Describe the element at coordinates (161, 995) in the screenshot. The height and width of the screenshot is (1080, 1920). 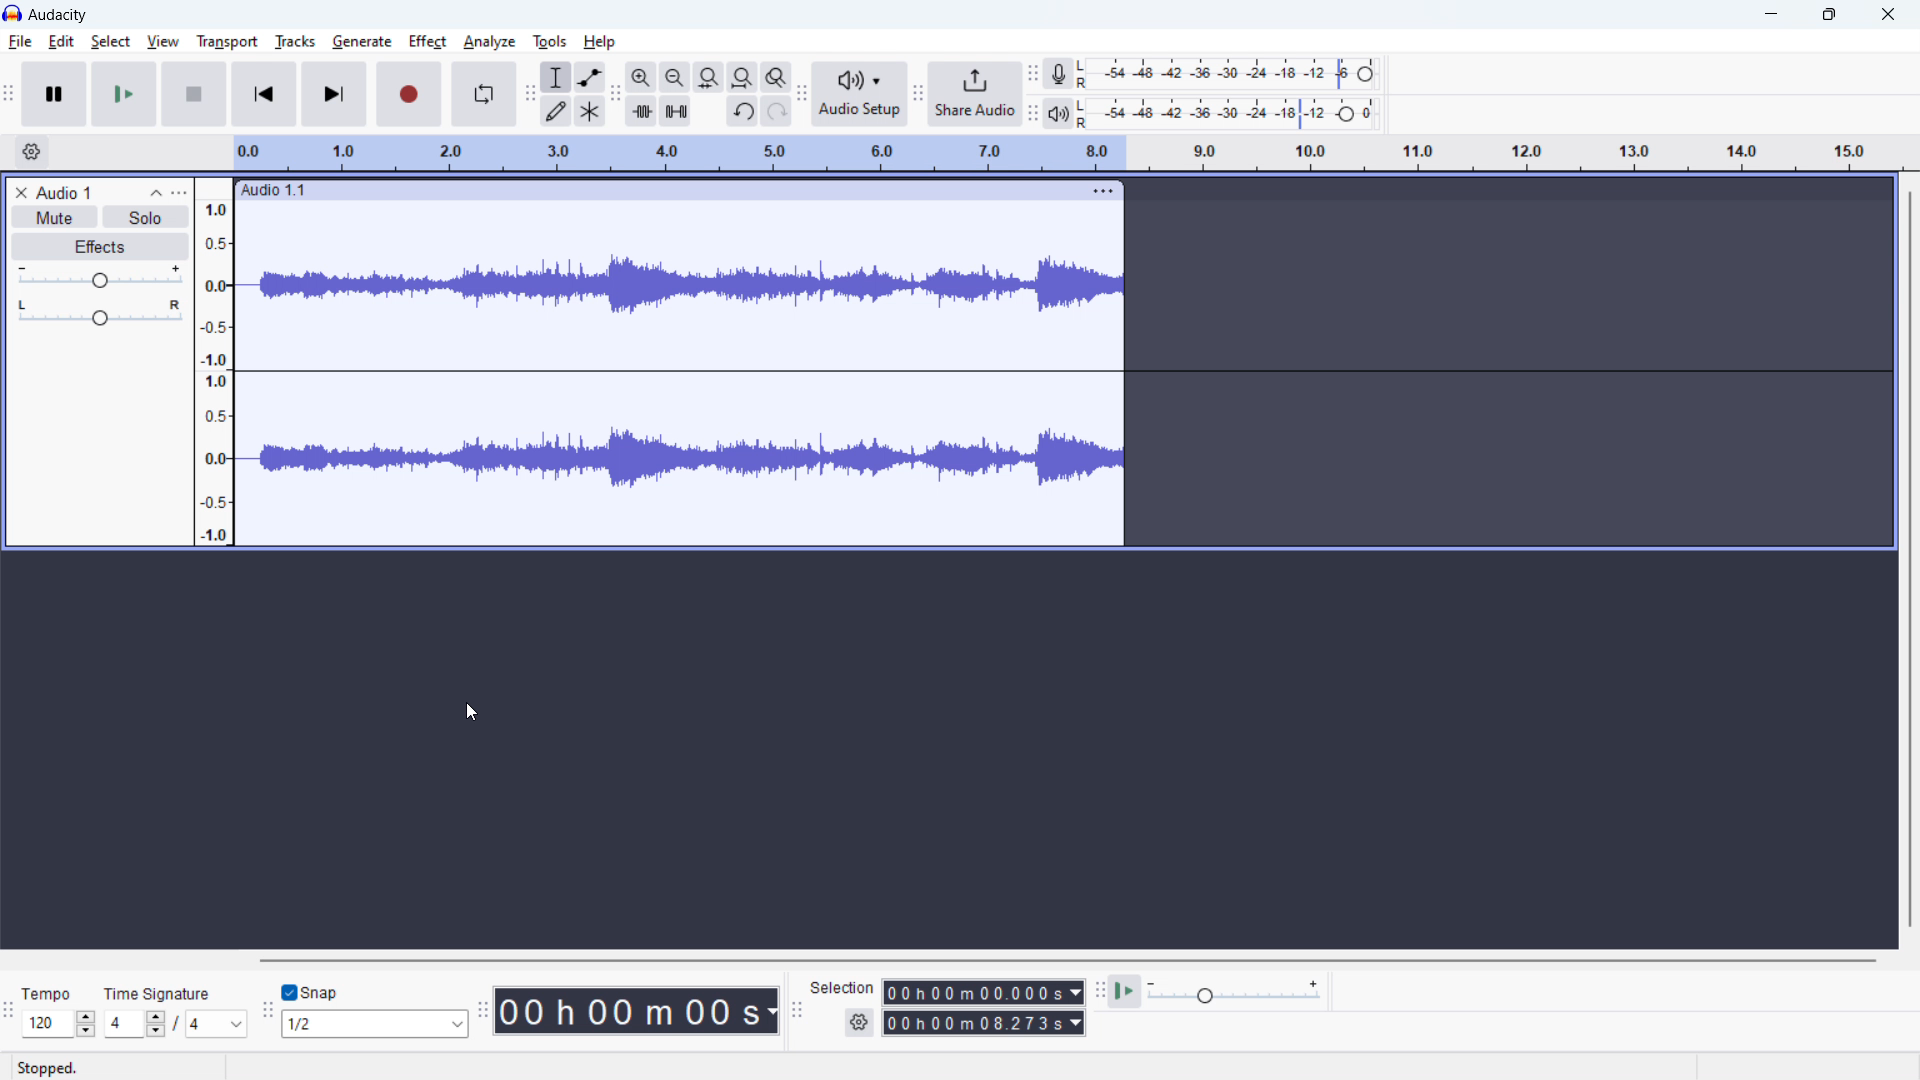
I see `TIme signature` at that location.